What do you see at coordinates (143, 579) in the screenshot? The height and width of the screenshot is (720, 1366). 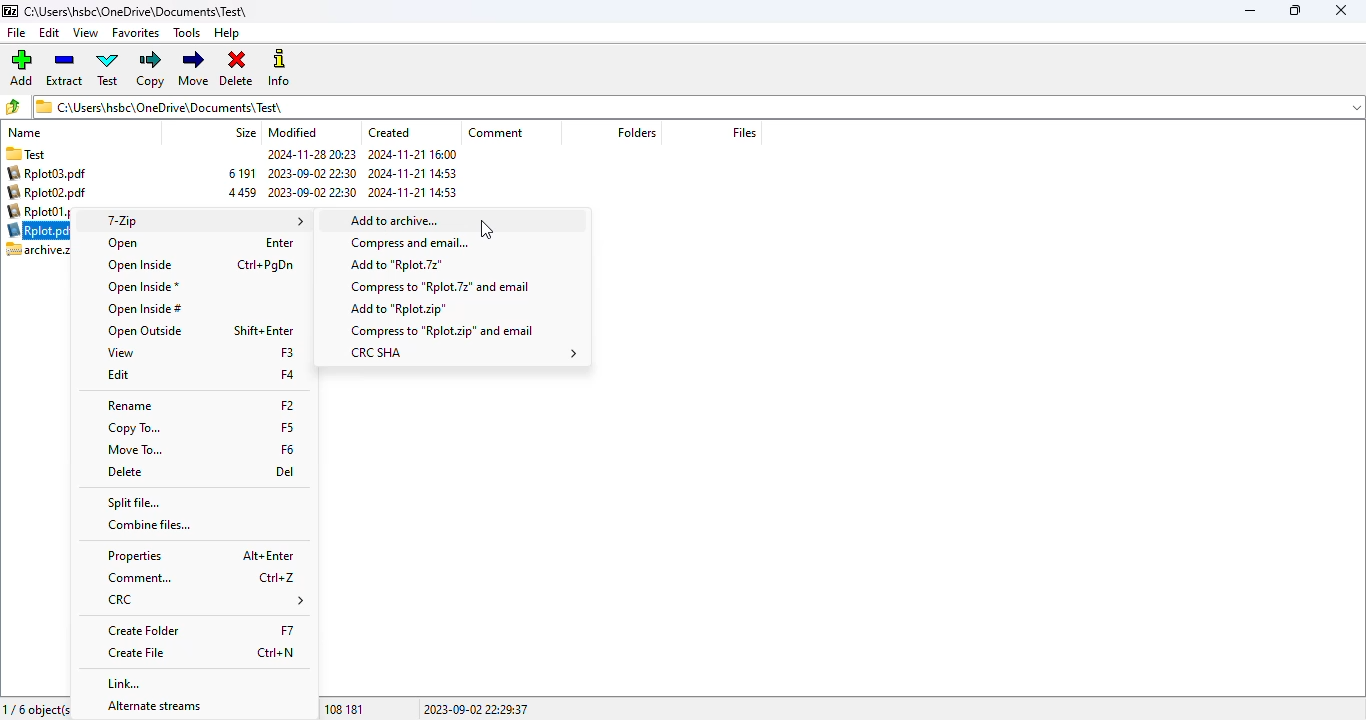 I see `comment` at bounding box center [143, 579].